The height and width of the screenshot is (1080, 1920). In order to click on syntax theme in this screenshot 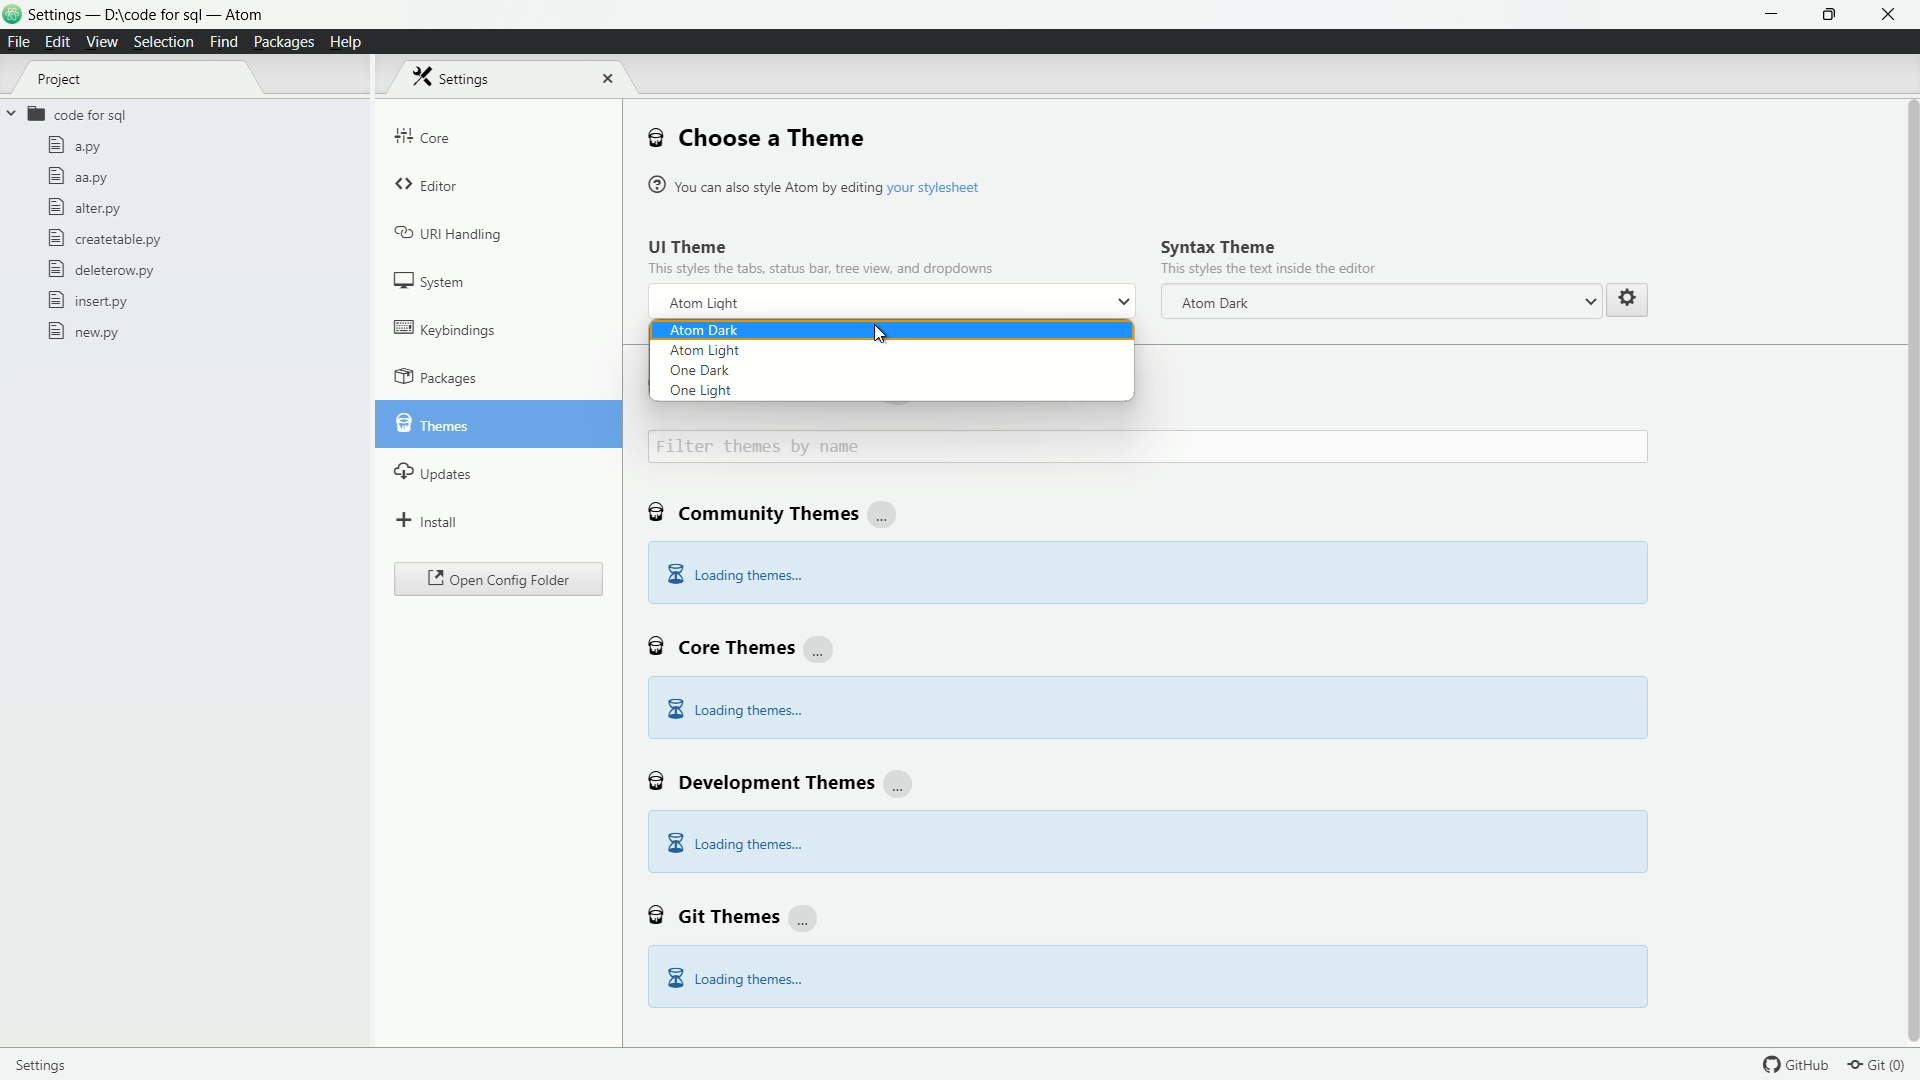, I will do `click(1218, 246)`.